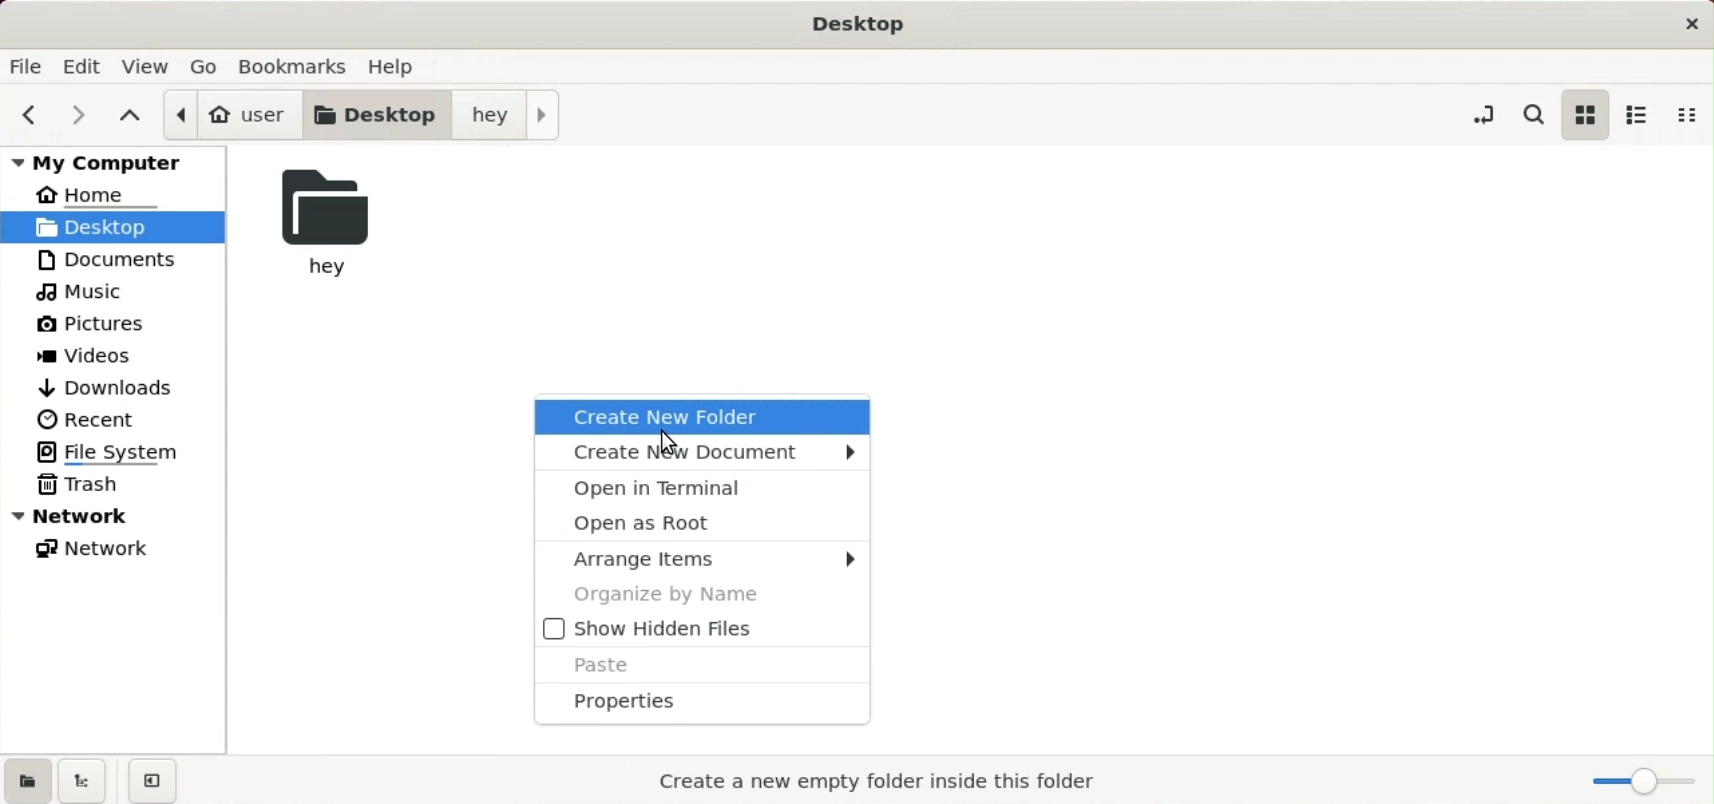 The height and width of the screenshot is (804, 1714). Describe the element at coordinates (112, 450) in the screenshot. I see `file system` at that location.